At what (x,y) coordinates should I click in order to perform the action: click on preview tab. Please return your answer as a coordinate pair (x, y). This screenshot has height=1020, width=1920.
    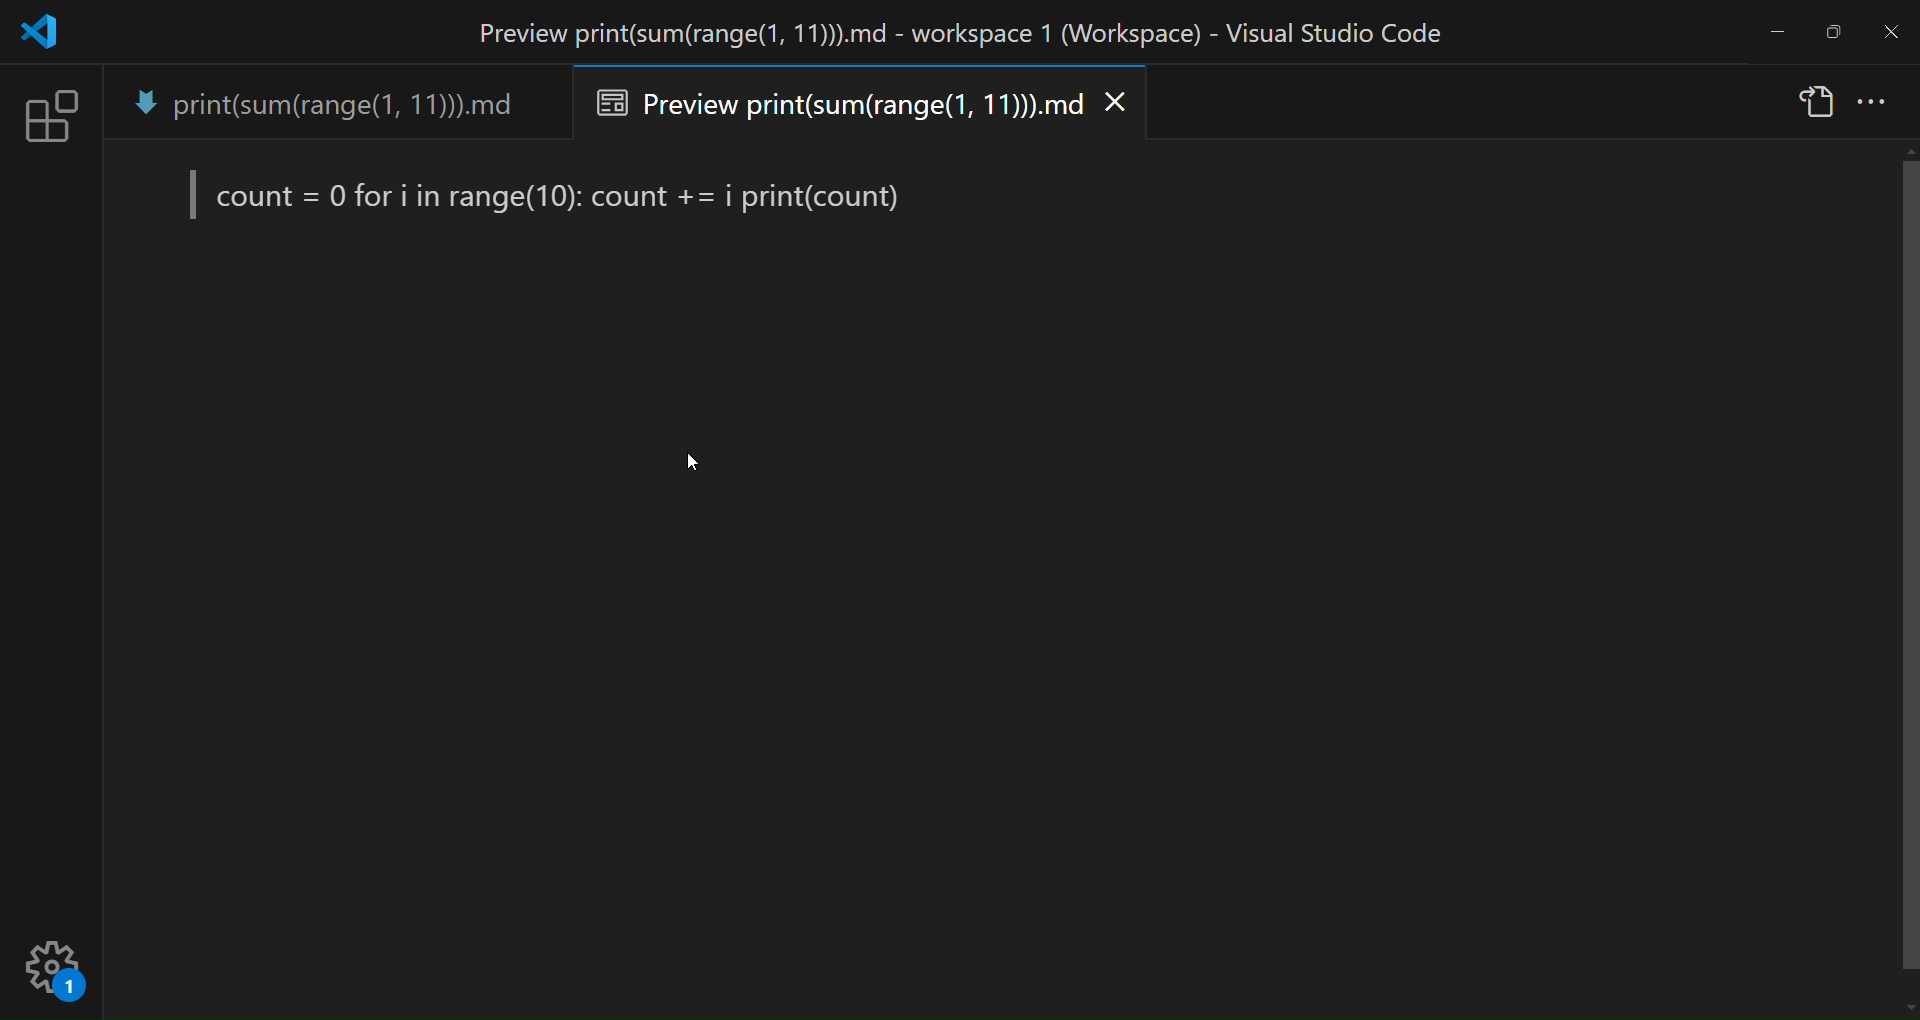
    Looking at the image, I should click on (834, 106).